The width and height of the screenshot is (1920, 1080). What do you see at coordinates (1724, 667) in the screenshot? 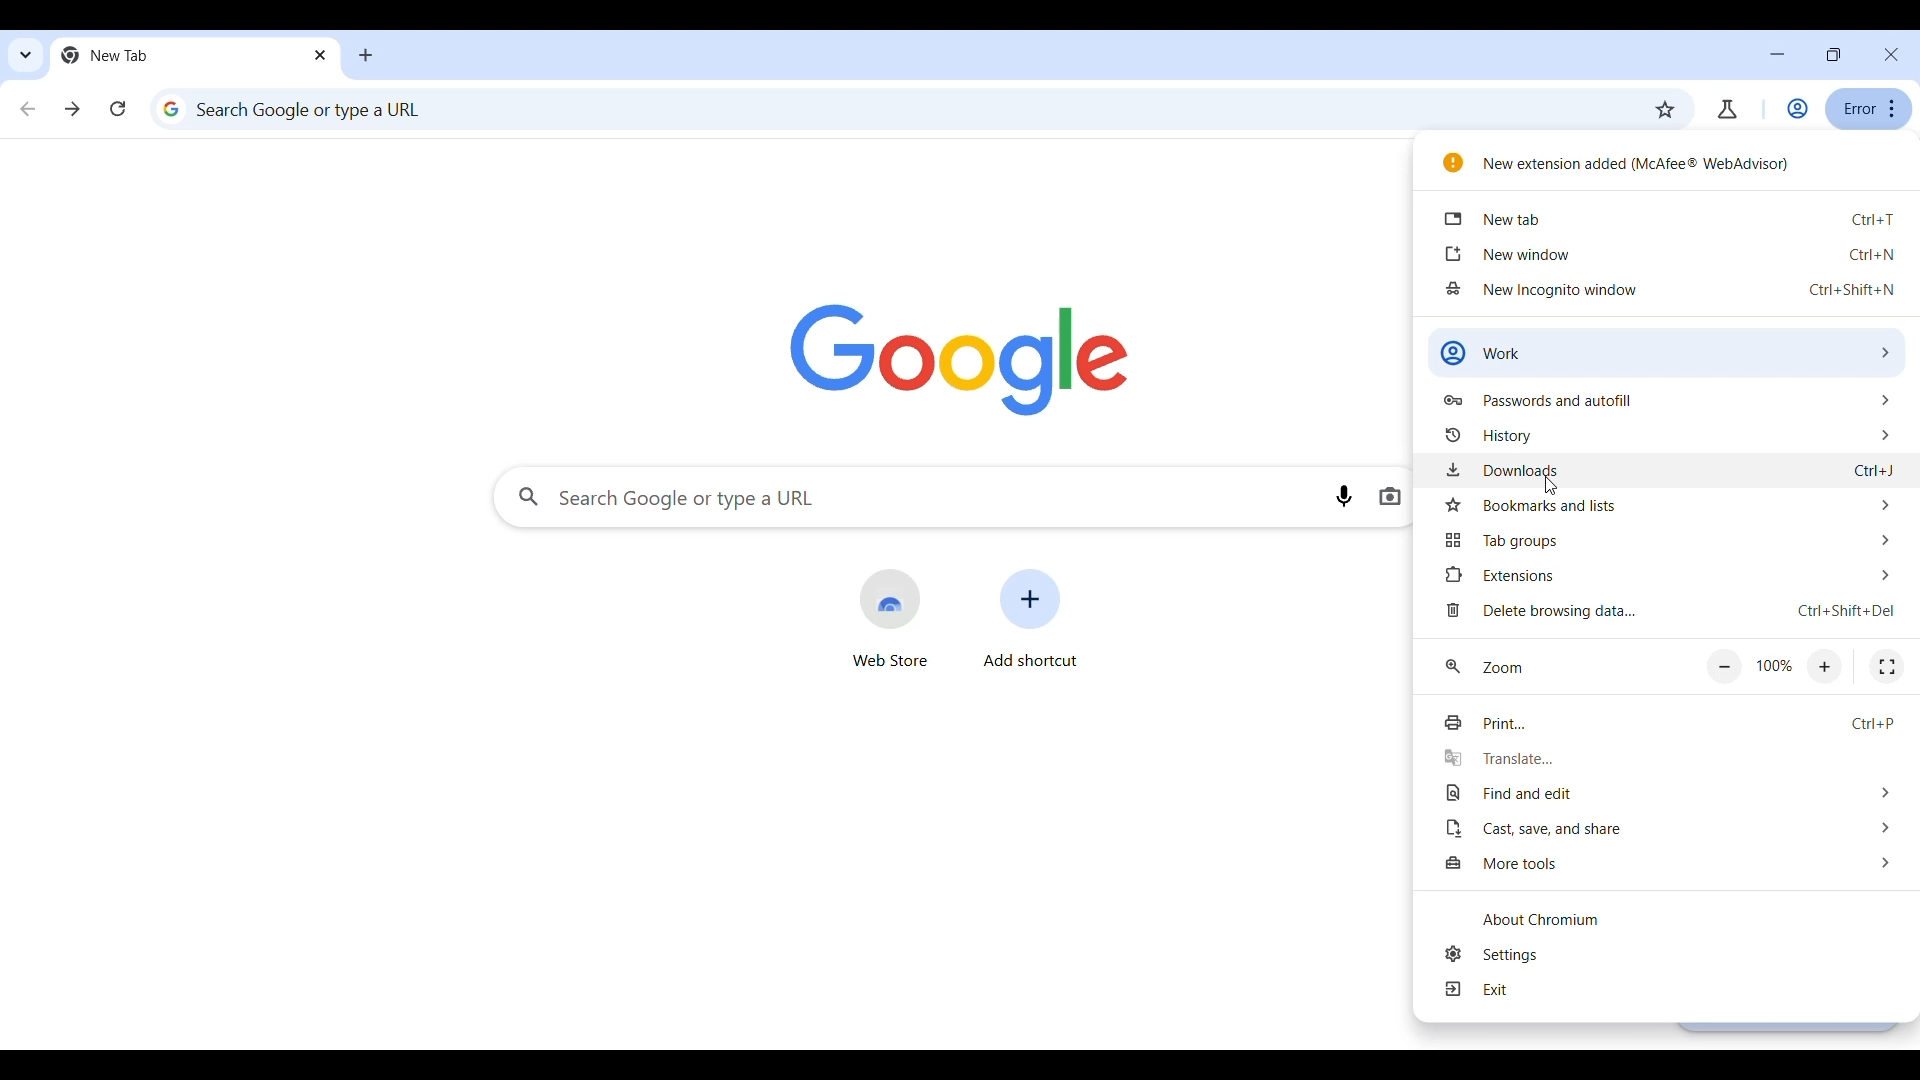
I see `Zoom out` at bounding box center [1724, 667].